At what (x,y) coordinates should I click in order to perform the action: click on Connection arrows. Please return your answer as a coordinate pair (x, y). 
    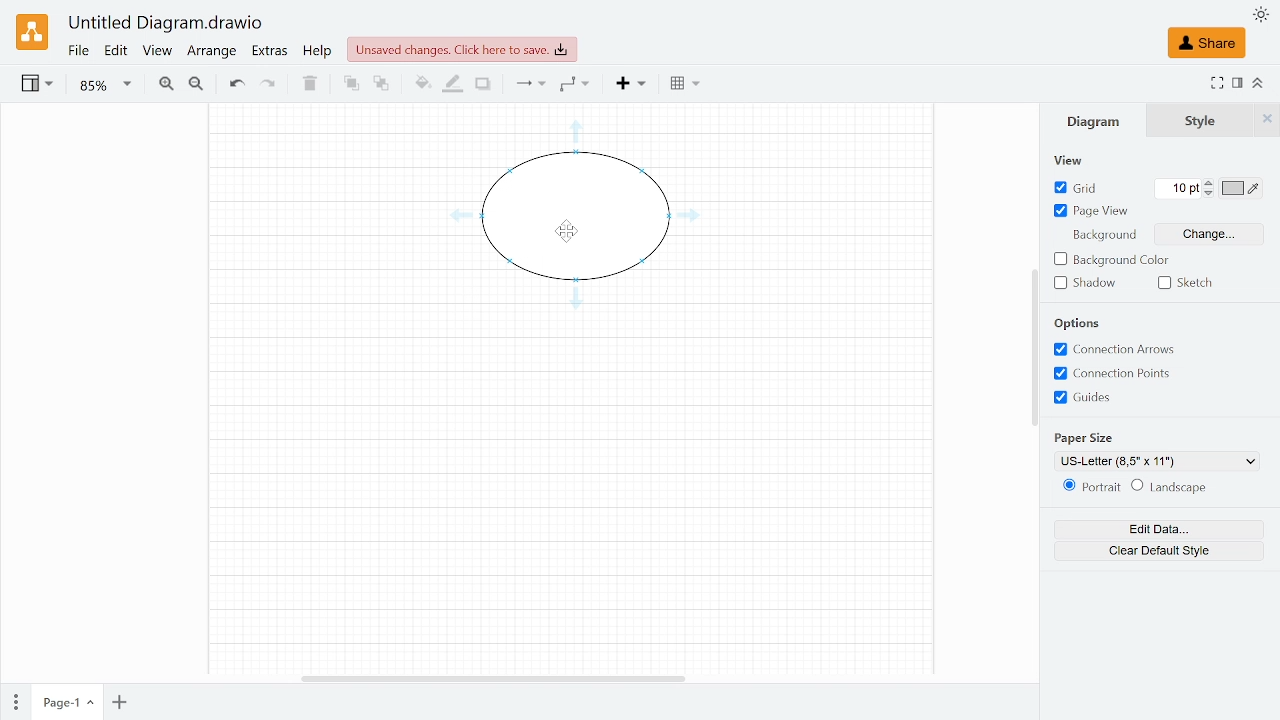
    Looking at the image, I should click on (1111, 350).